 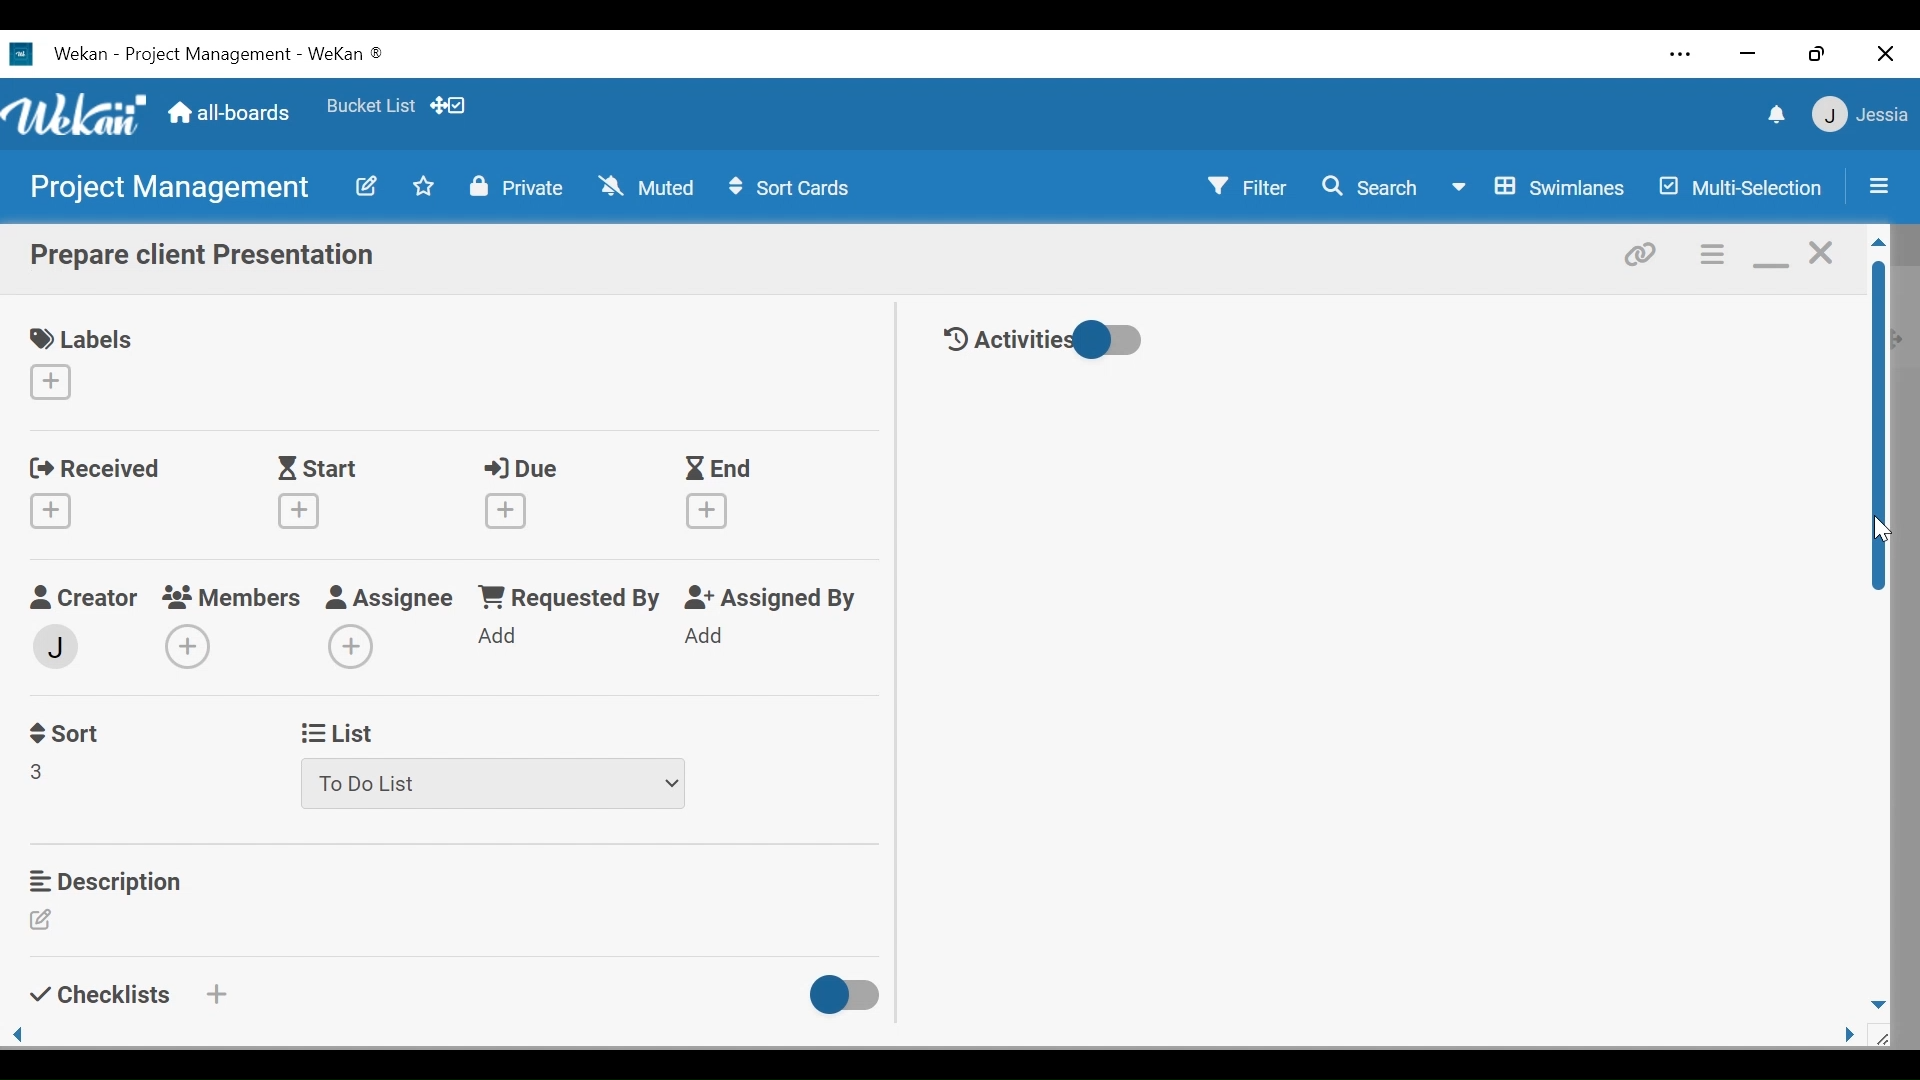 What do you see at coordinates (67, 733) in the screenshot?
I see `Sort` at bounding box center [67, 733].